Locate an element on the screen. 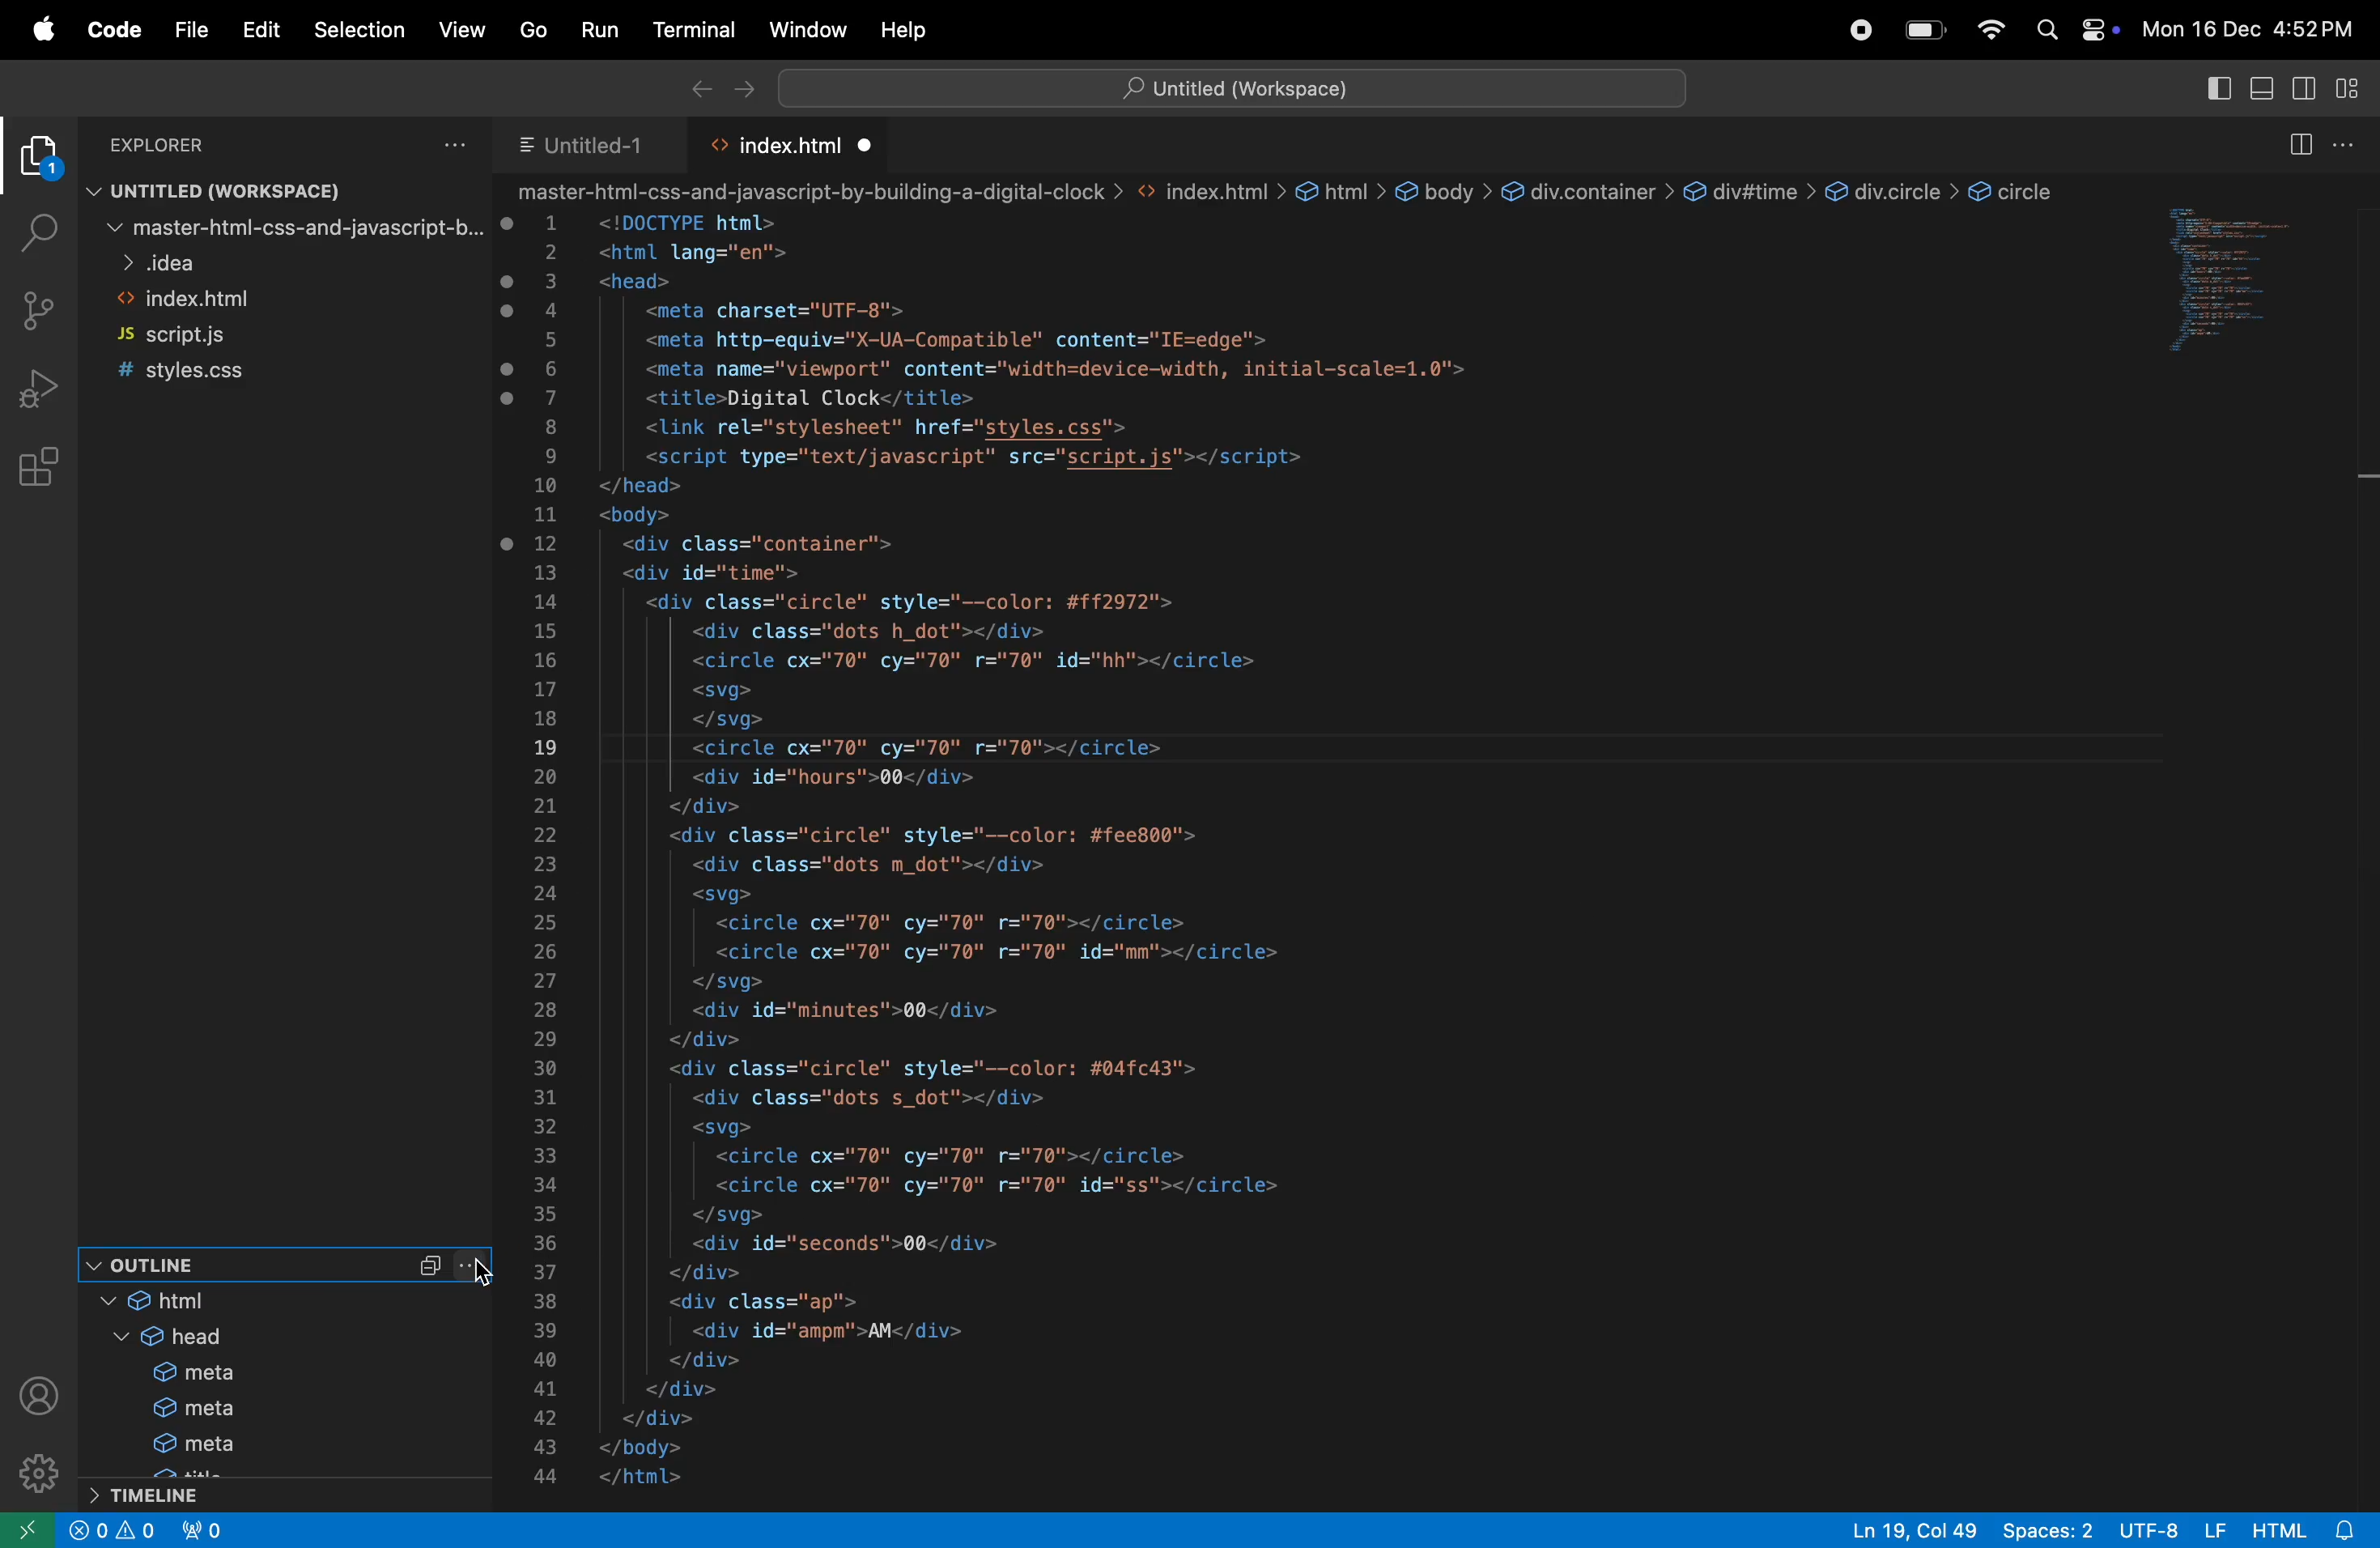 This screenshot has width=2380, height=1548. spaces 2 is located at coordinates (2047, 1530).